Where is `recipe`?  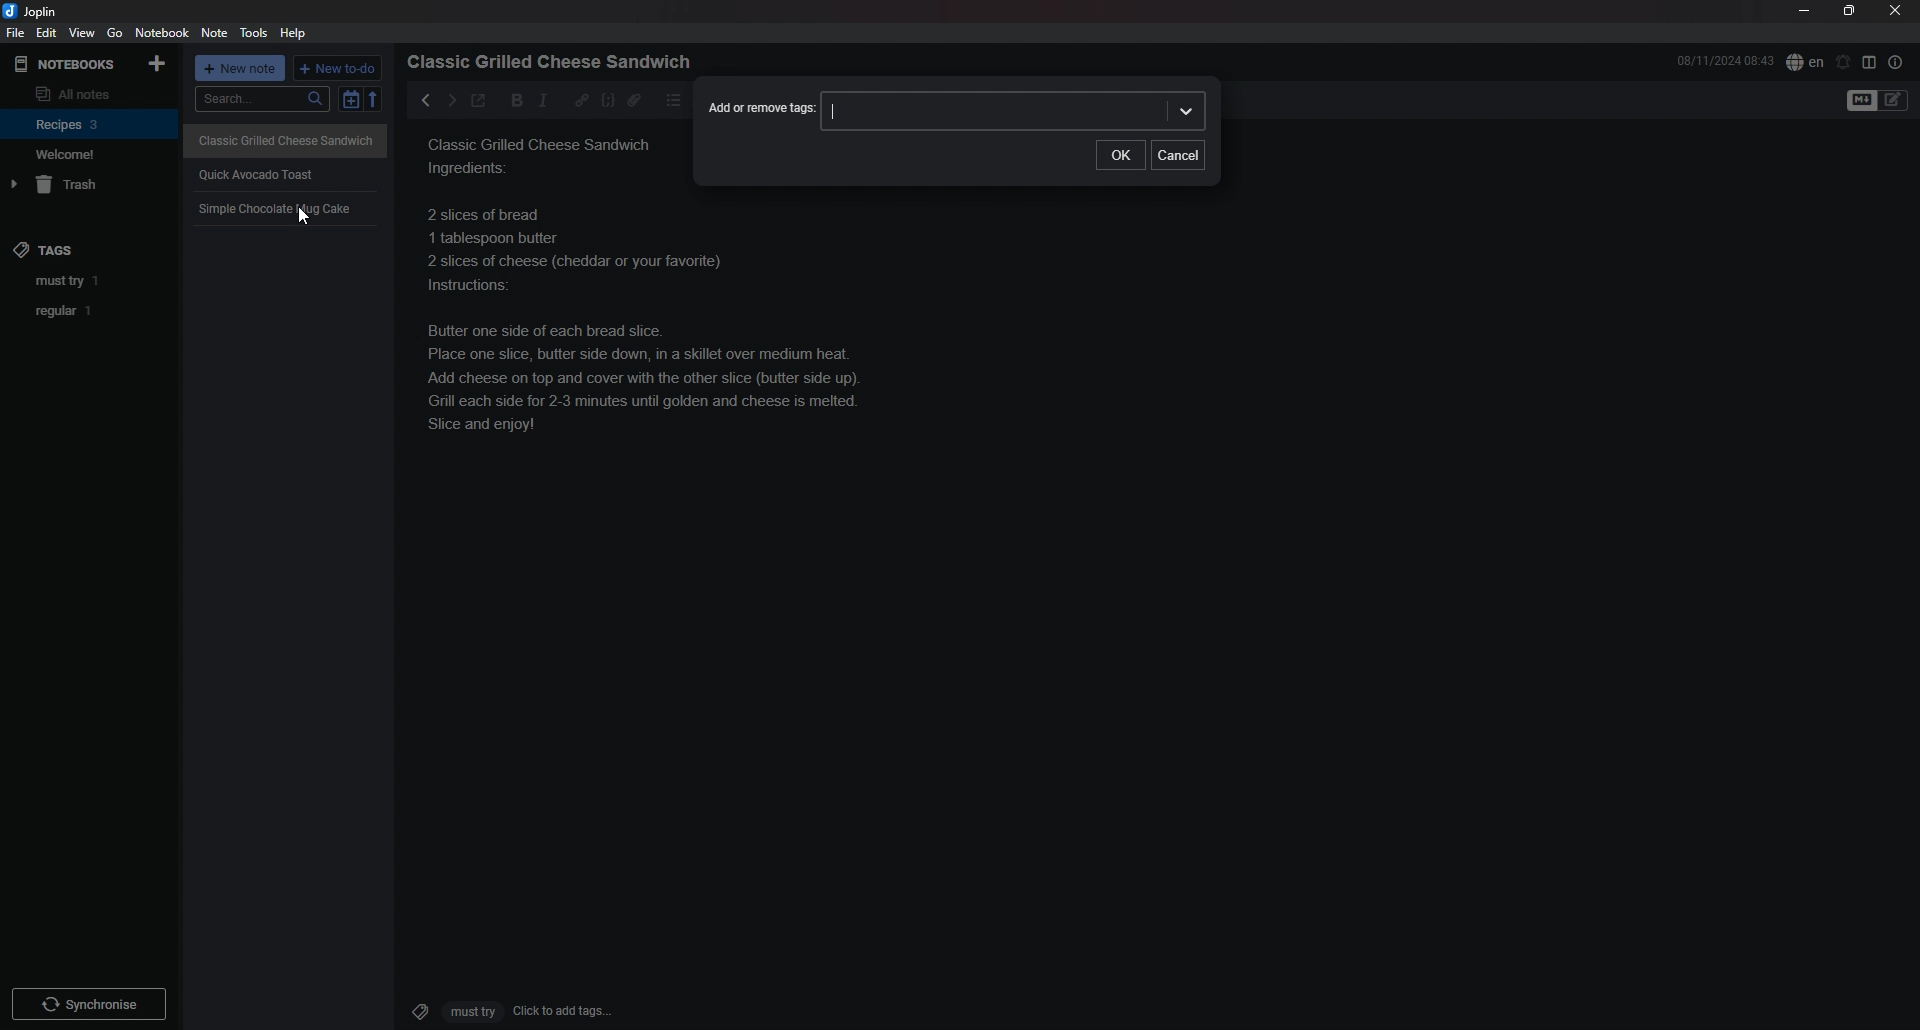
recipe is located at coordinates (543, 159).